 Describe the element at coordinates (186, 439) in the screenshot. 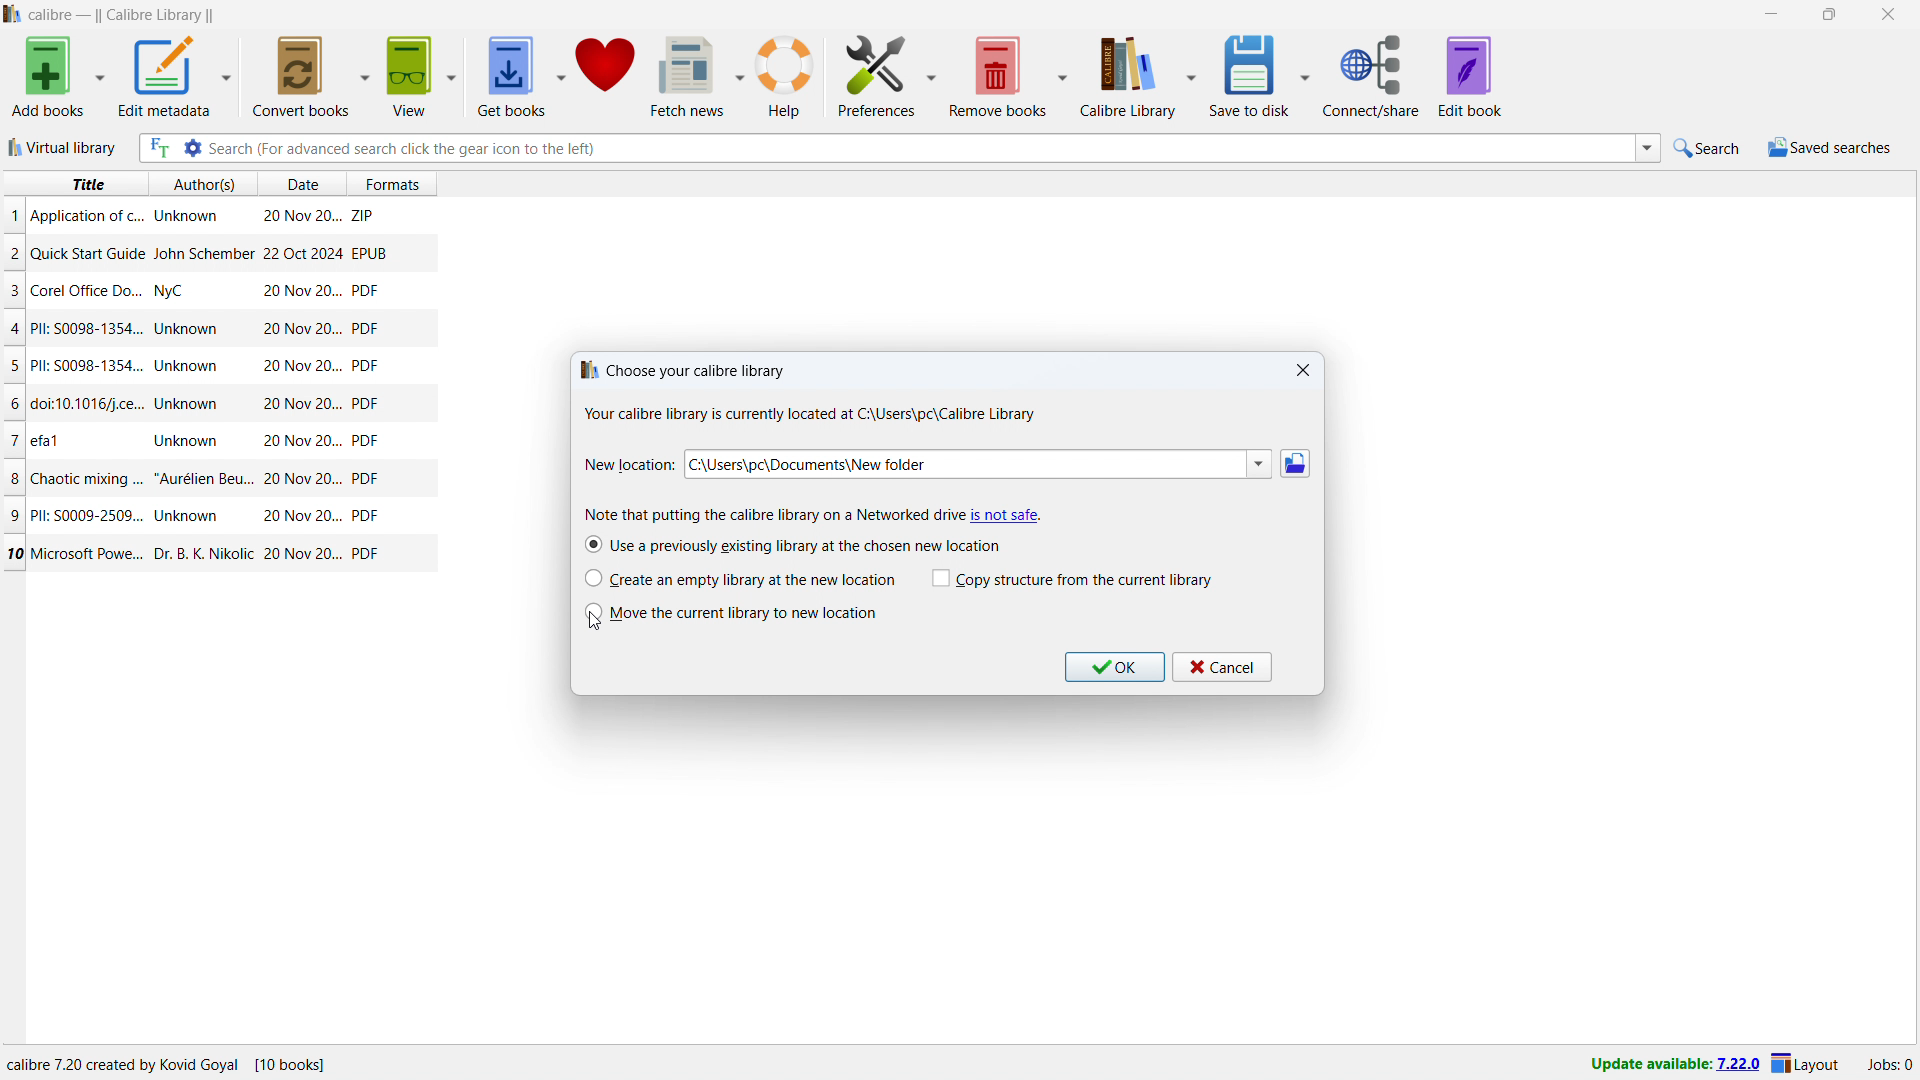

I see `Author` at that location.